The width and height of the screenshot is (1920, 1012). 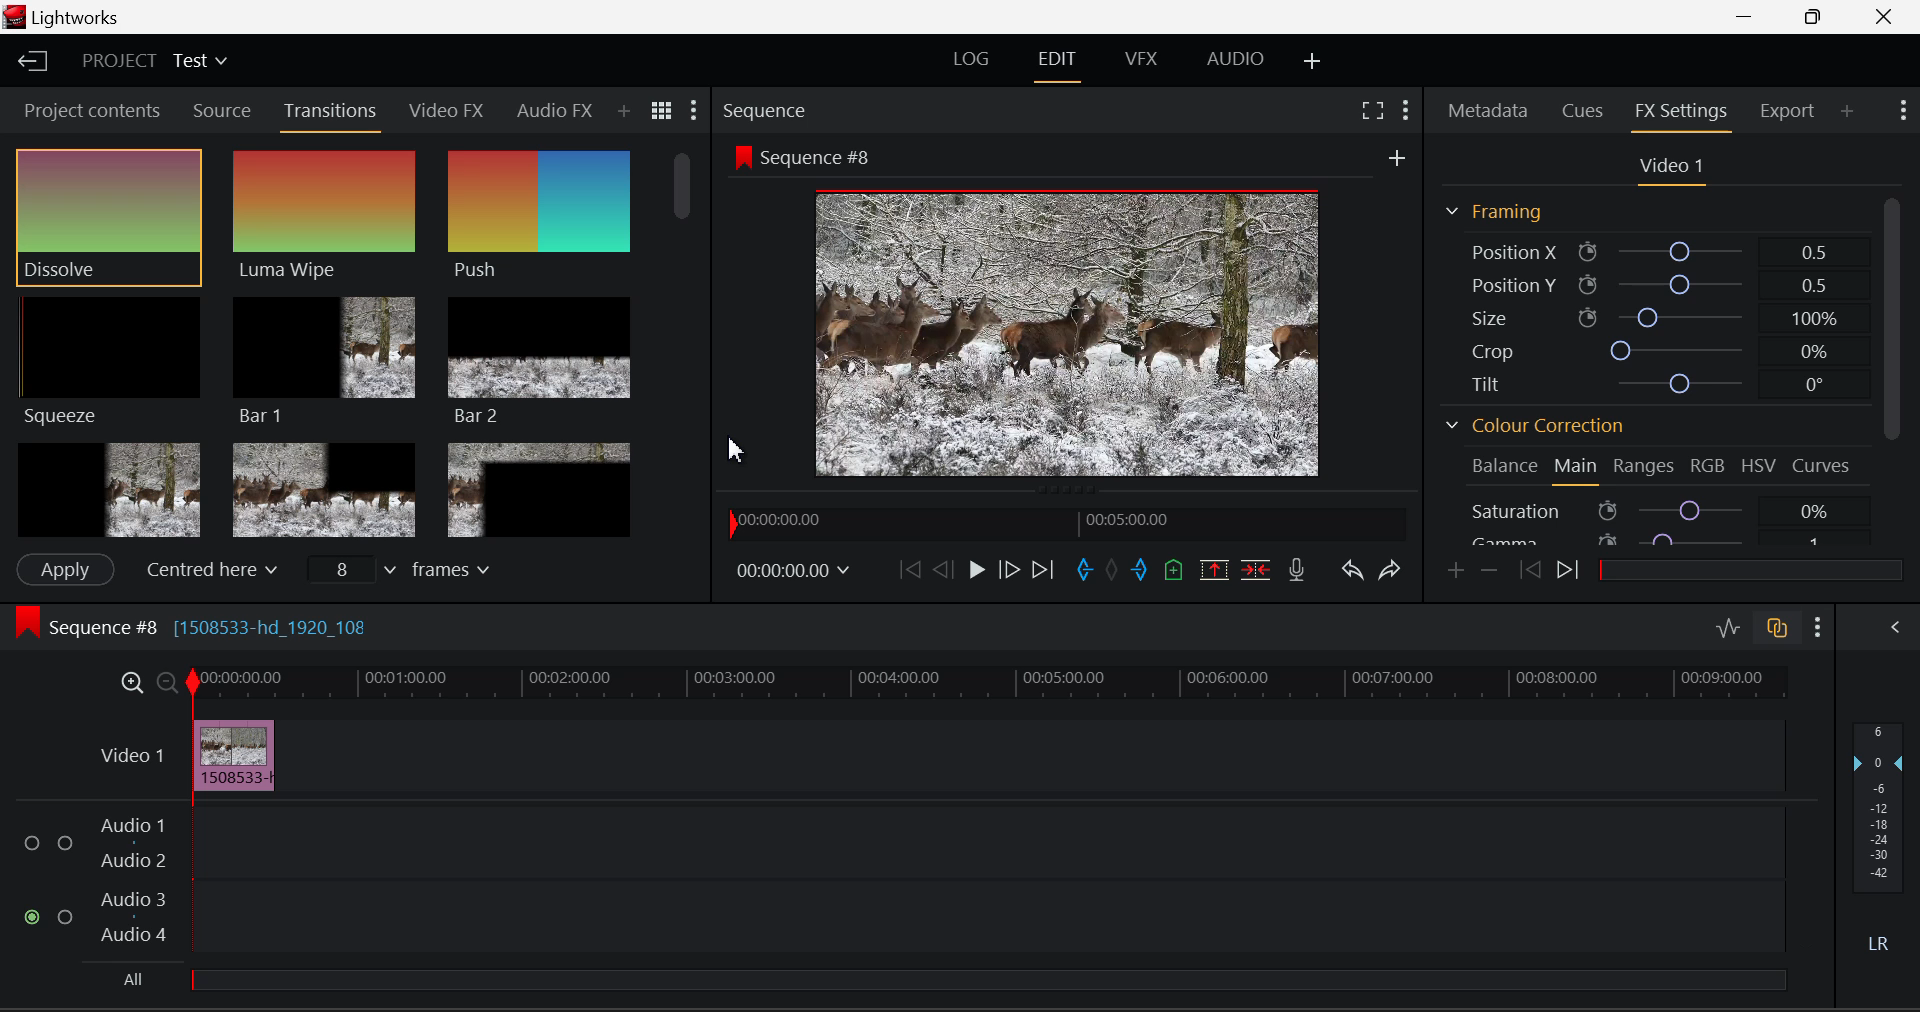 What do you see at coordinates (109, 360) in the screenshot?
I see `Squeeze` at bounding box center [109, 360].